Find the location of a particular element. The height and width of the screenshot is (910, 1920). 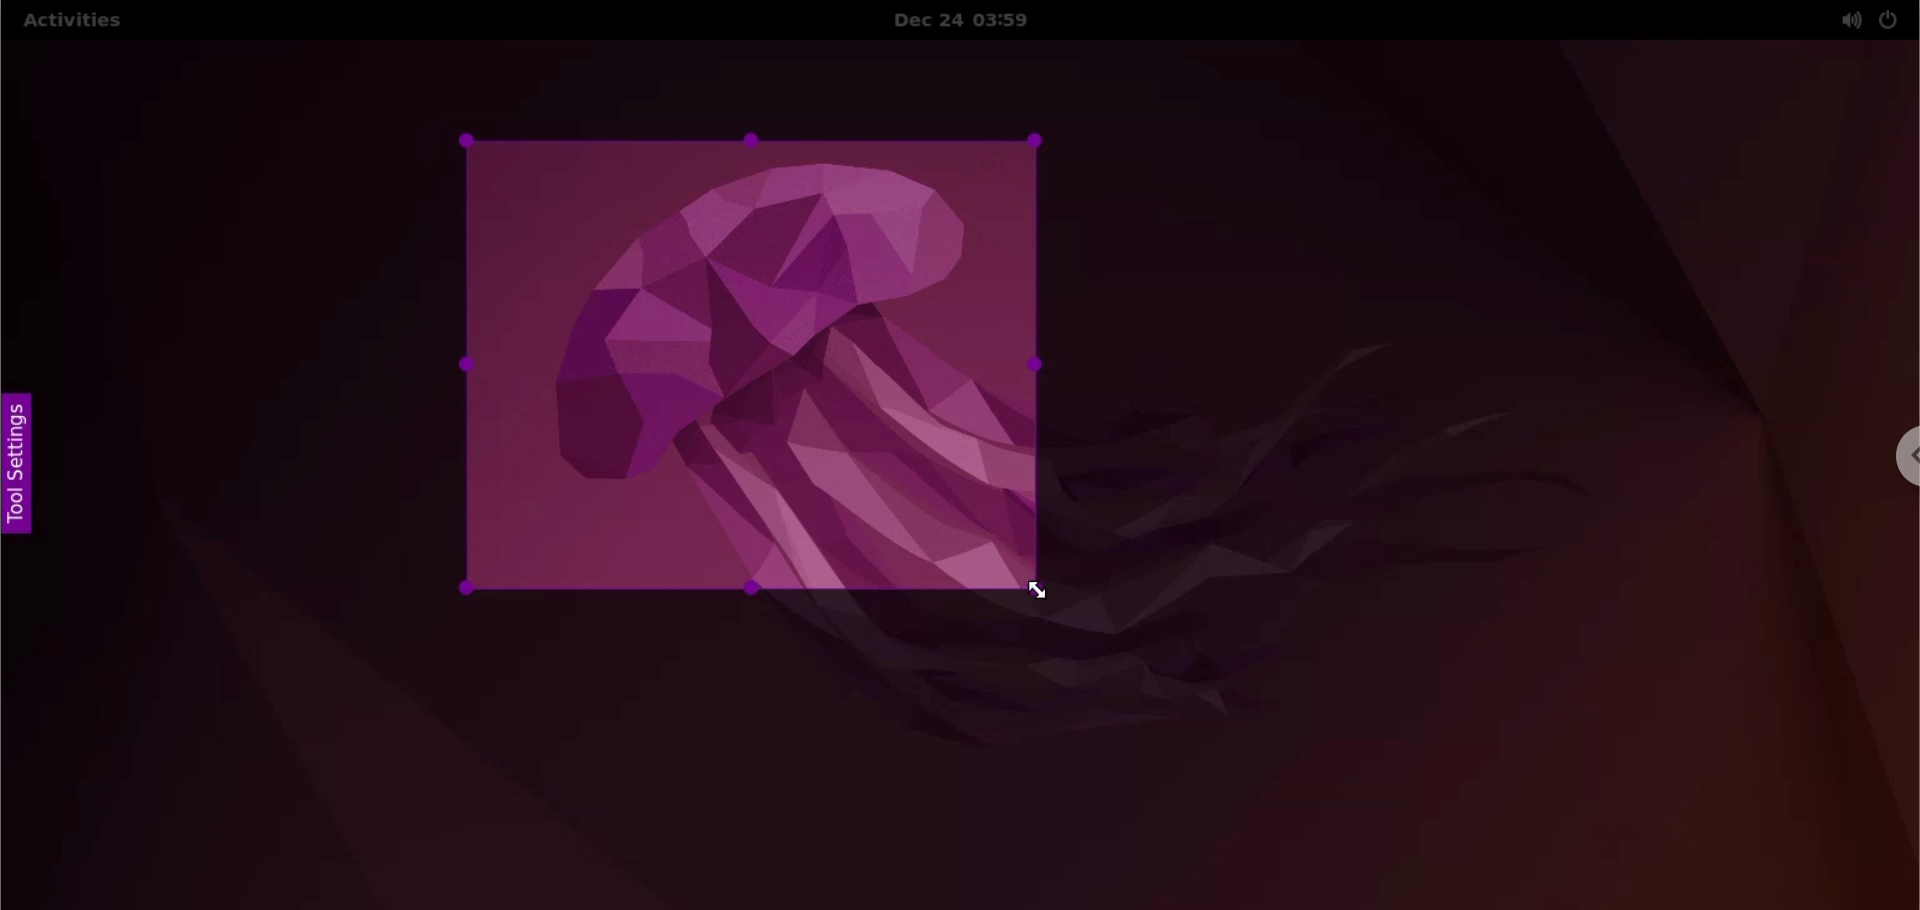

power options  is located at coordinates (1892, 18).